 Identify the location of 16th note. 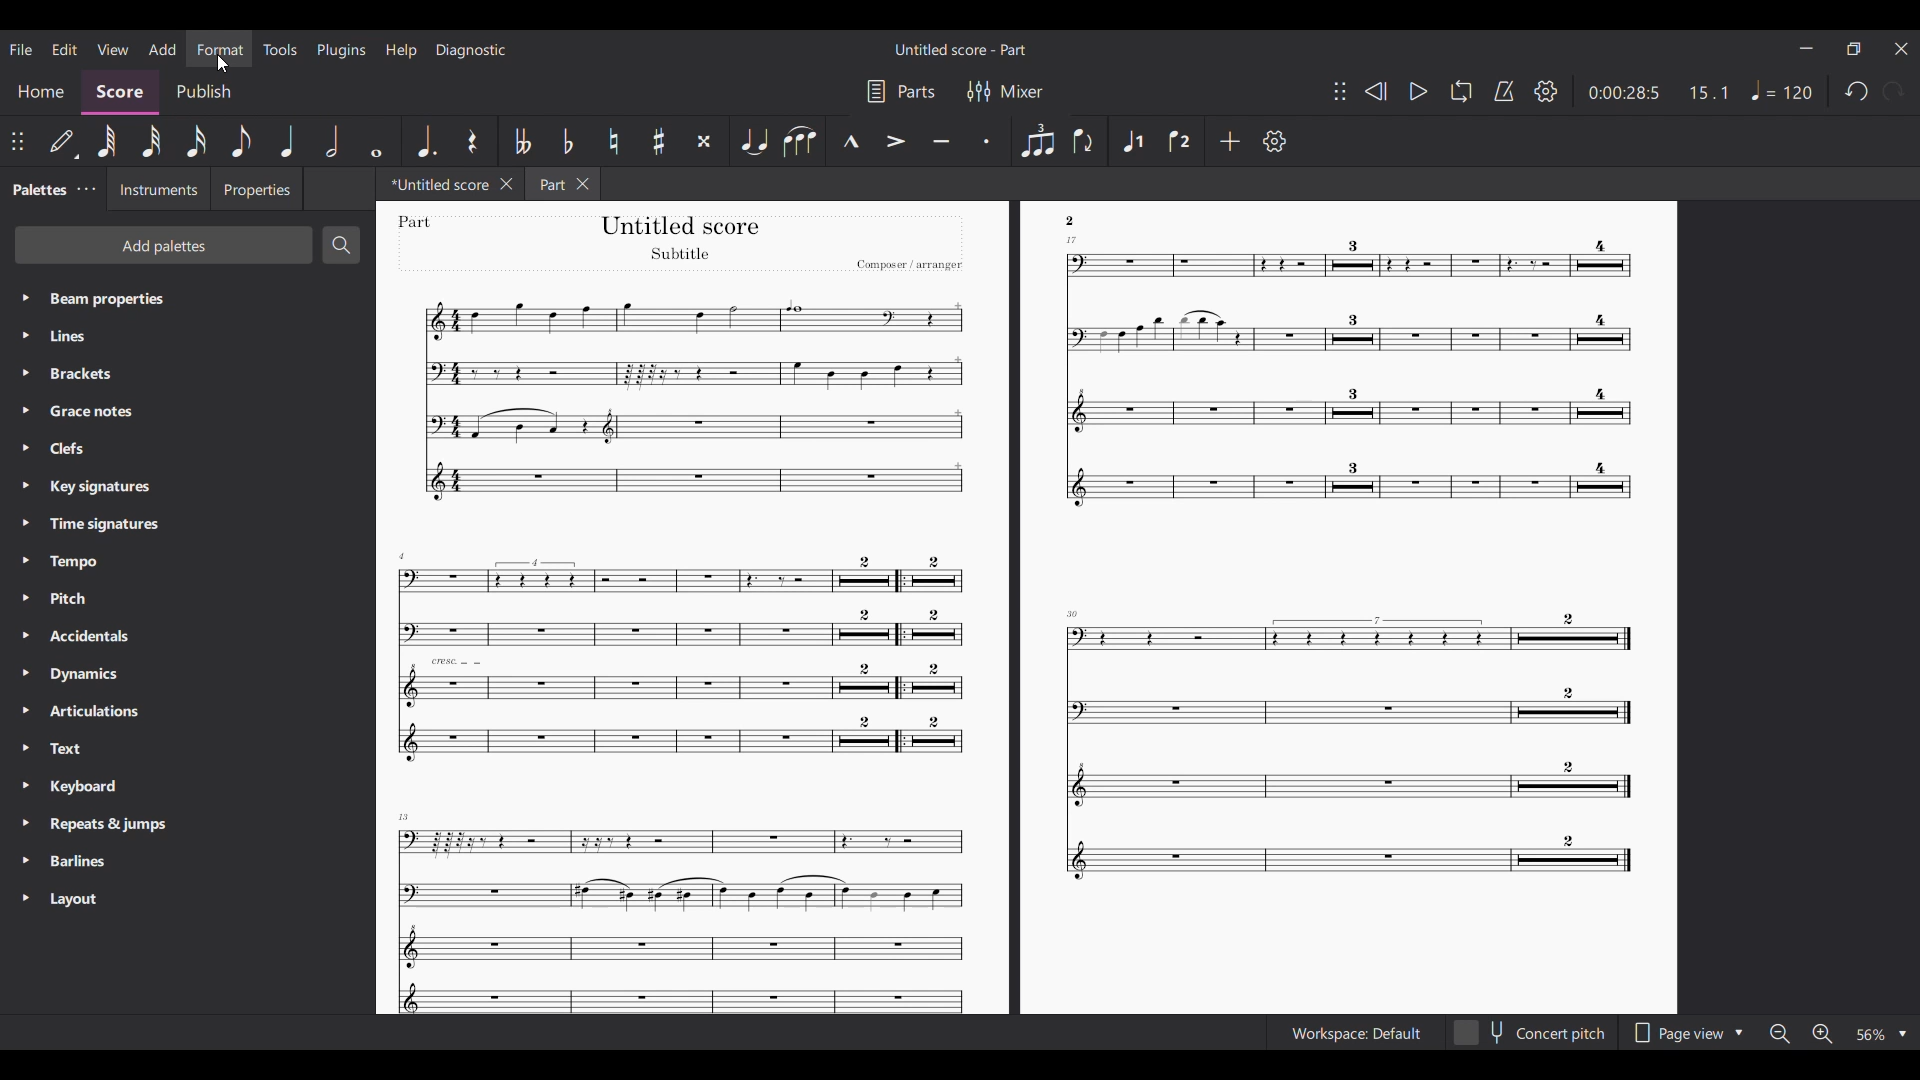
(196, 140).